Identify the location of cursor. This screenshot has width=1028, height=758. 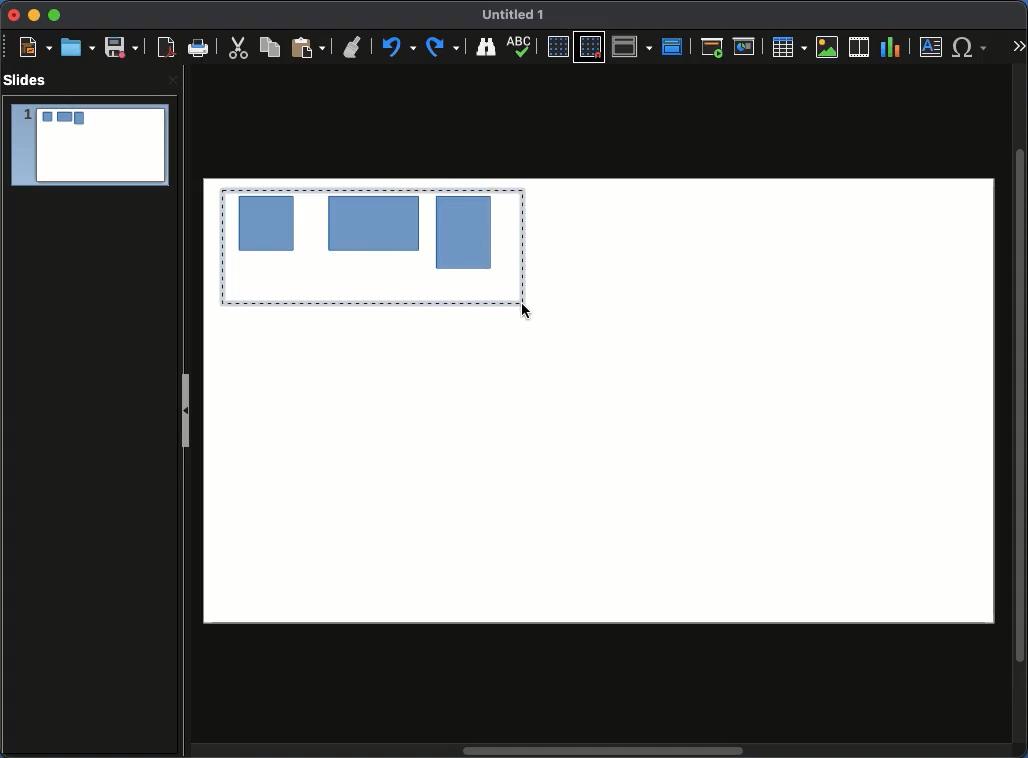
(528, 312).